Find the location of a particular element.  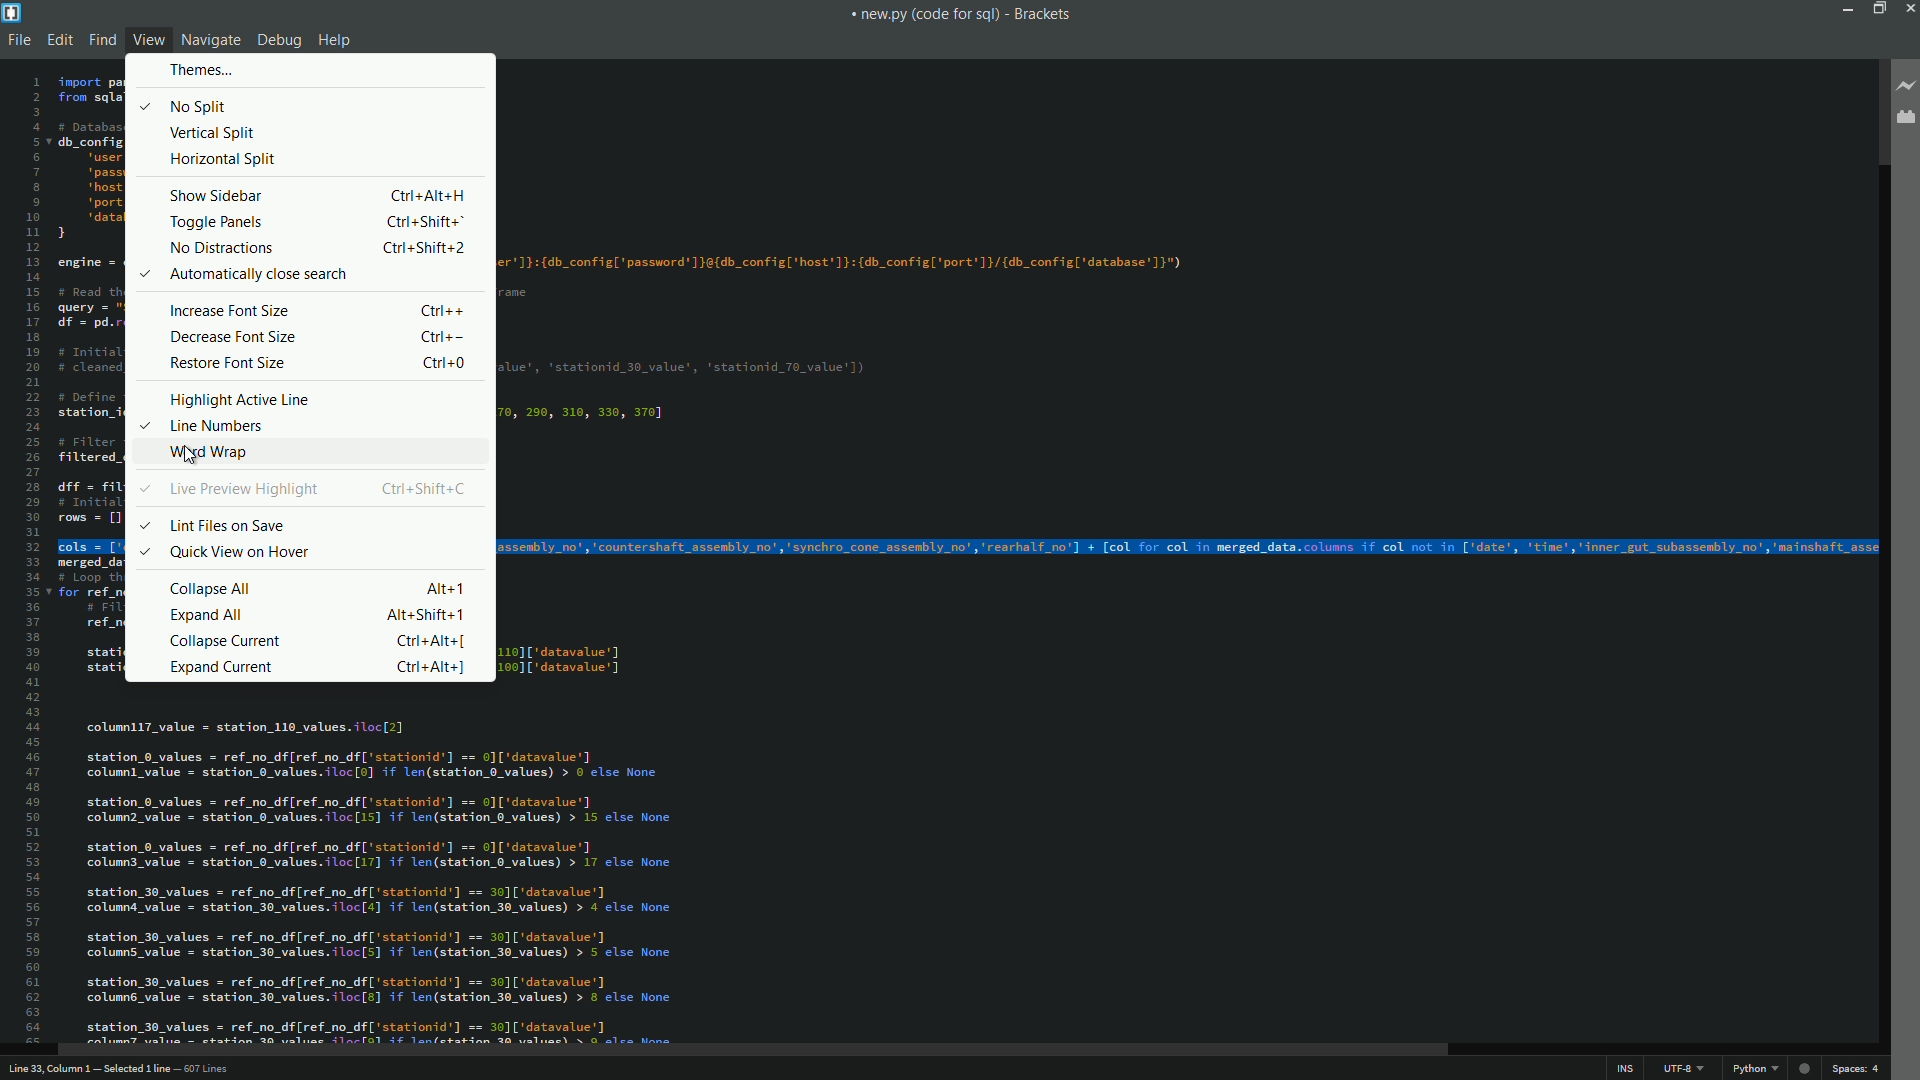

lint files on save is located at coordinates (214, 525).